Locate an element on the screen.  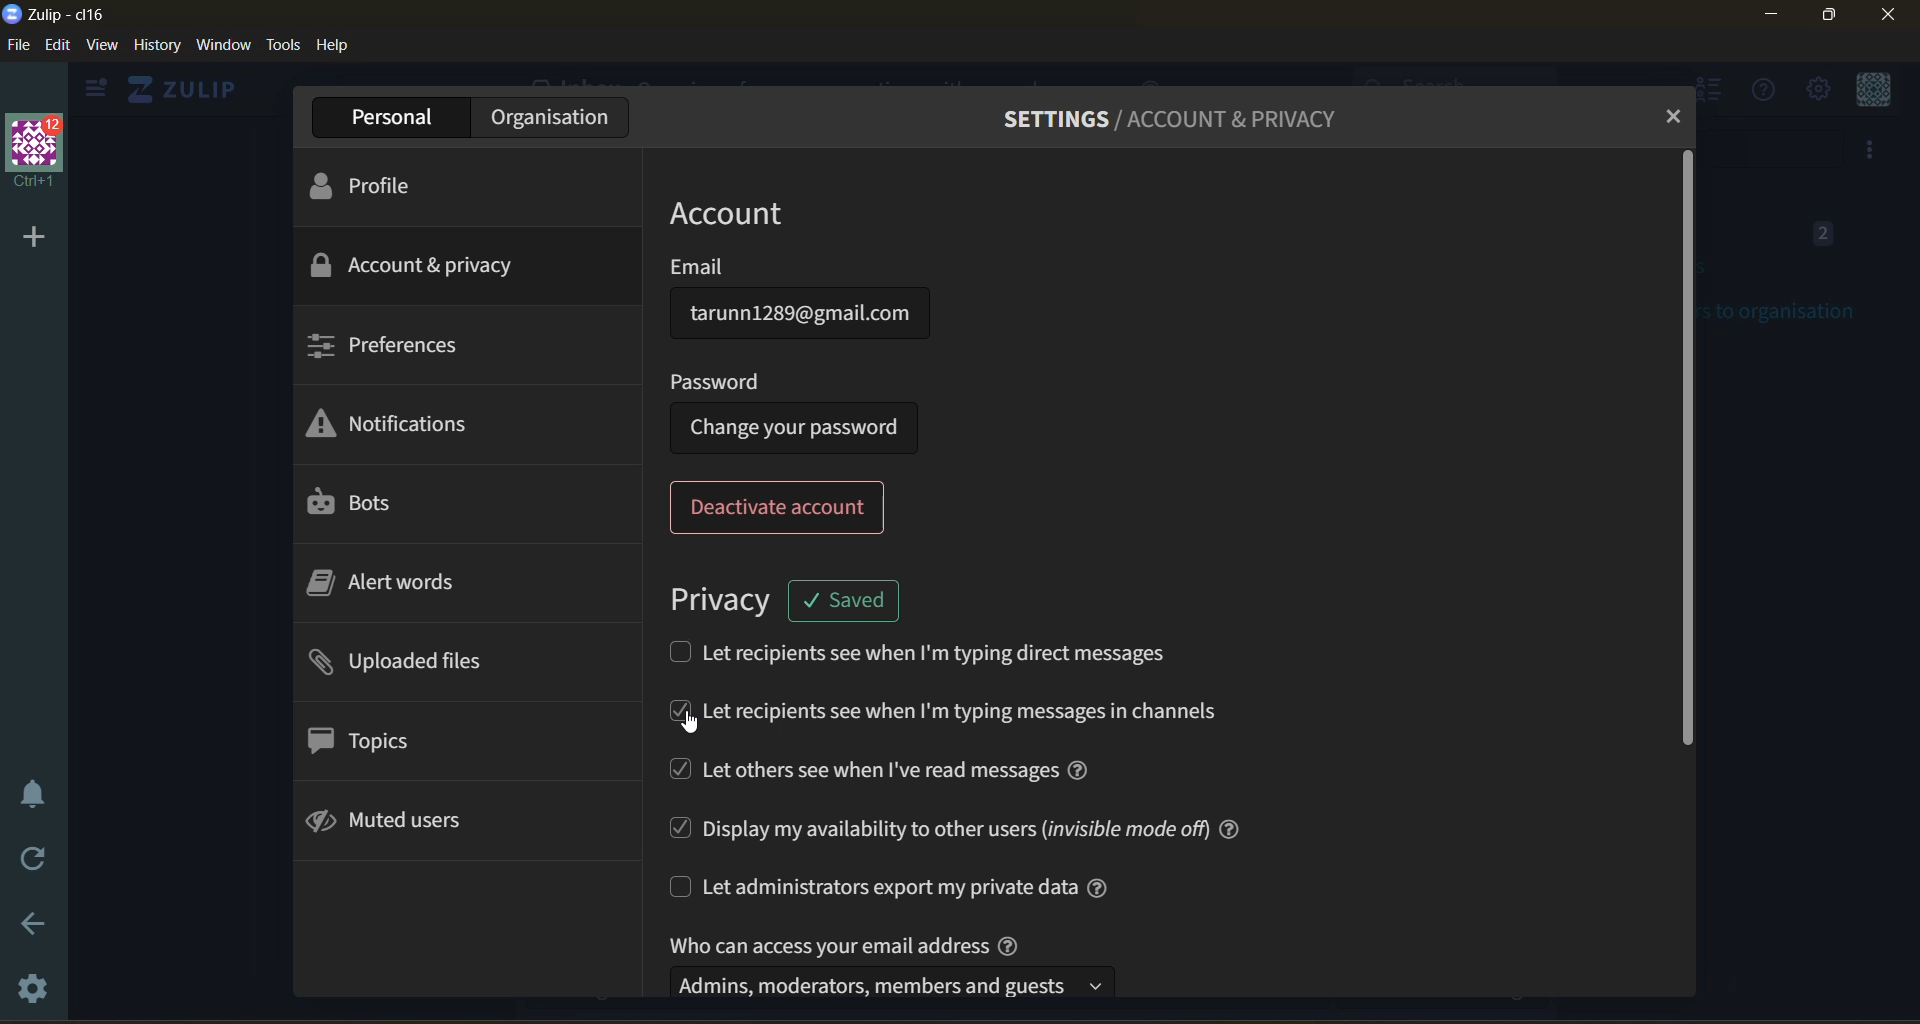
close is located at coordinates (1892, 15).